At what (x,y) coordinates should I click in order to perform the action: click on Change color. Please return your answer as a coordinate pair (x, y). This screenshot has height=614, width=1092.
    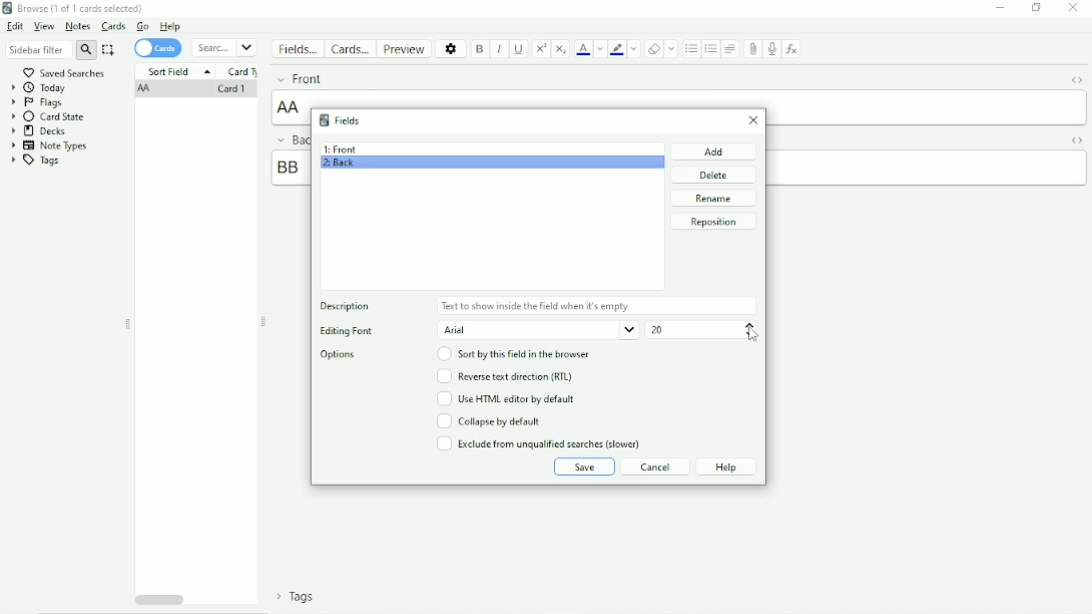
    Looking at the image, I should click on (634, 48).